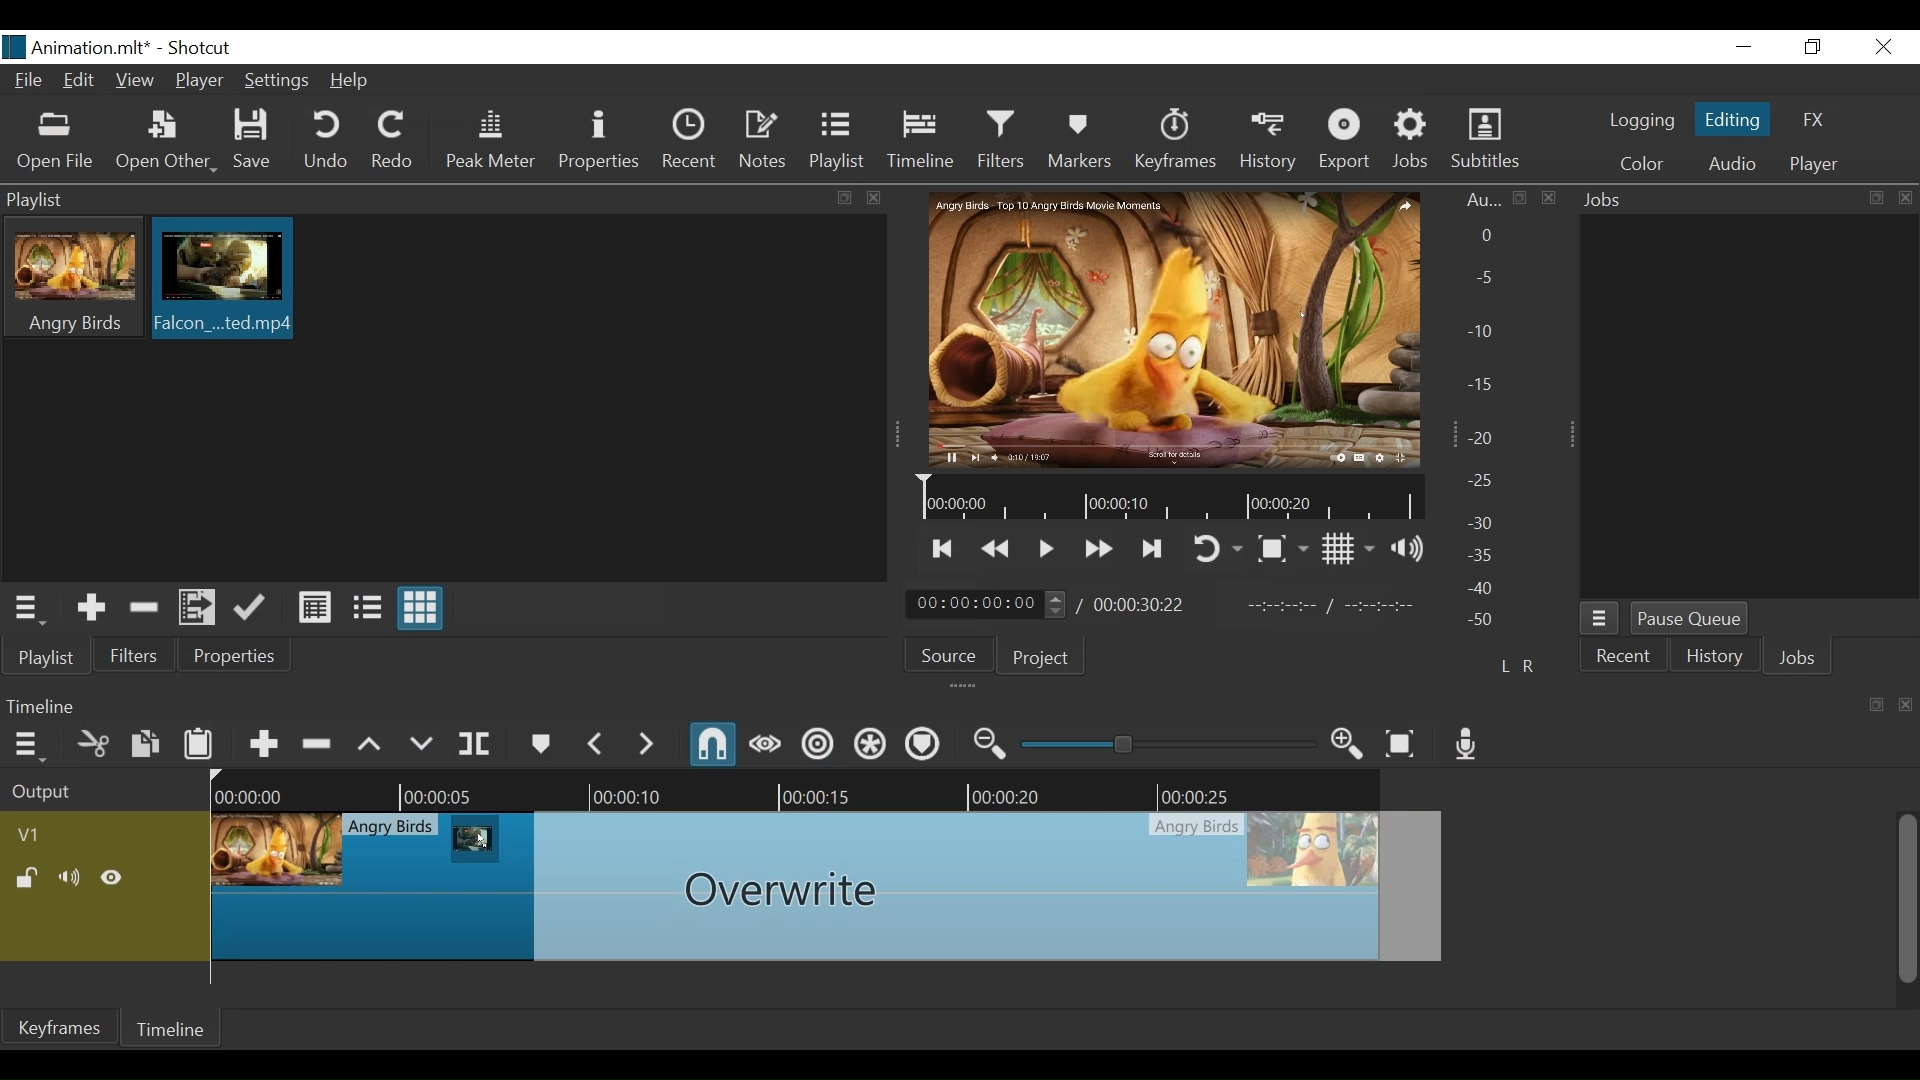 This screenshot has height=1080, width=1920. Describe the element at coordinates (94, 742) in the screenshot. I see `Cut` at that location.